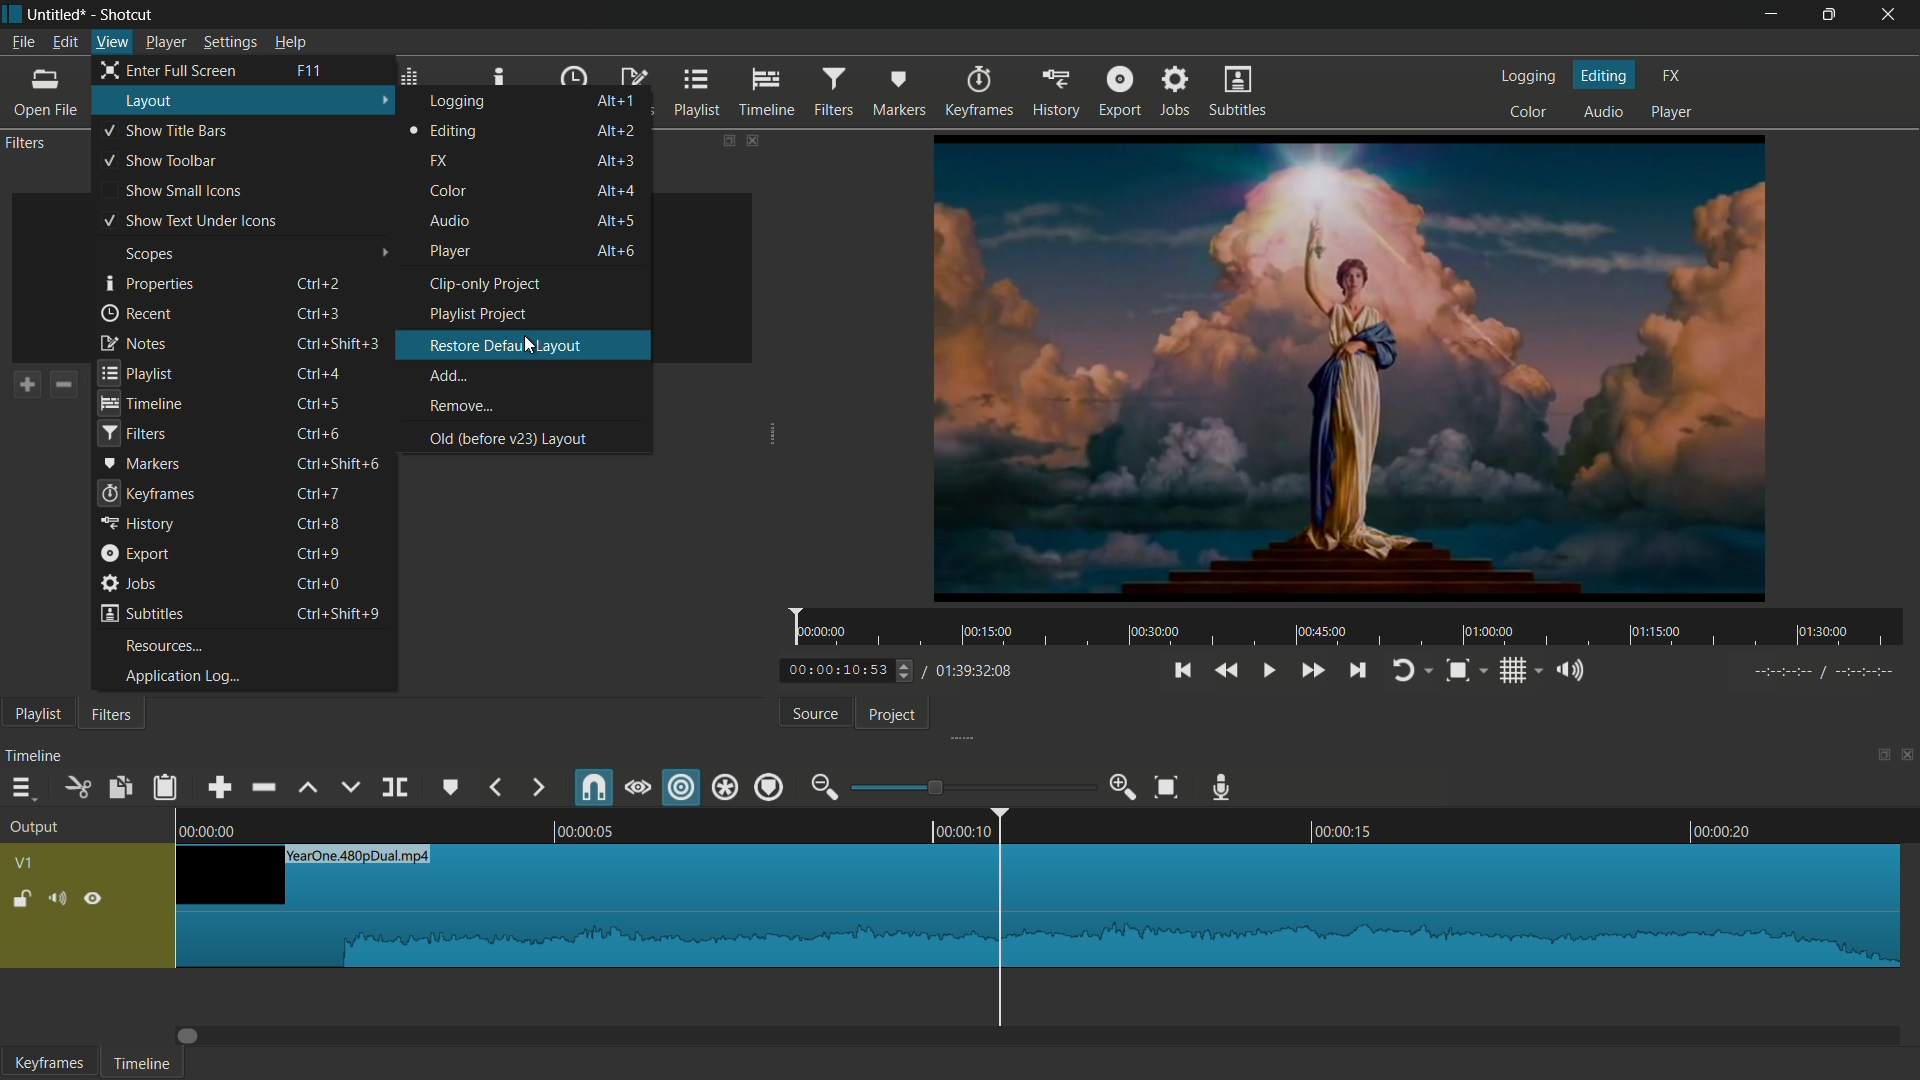  I want to click on clip only project, so click(488, 283).